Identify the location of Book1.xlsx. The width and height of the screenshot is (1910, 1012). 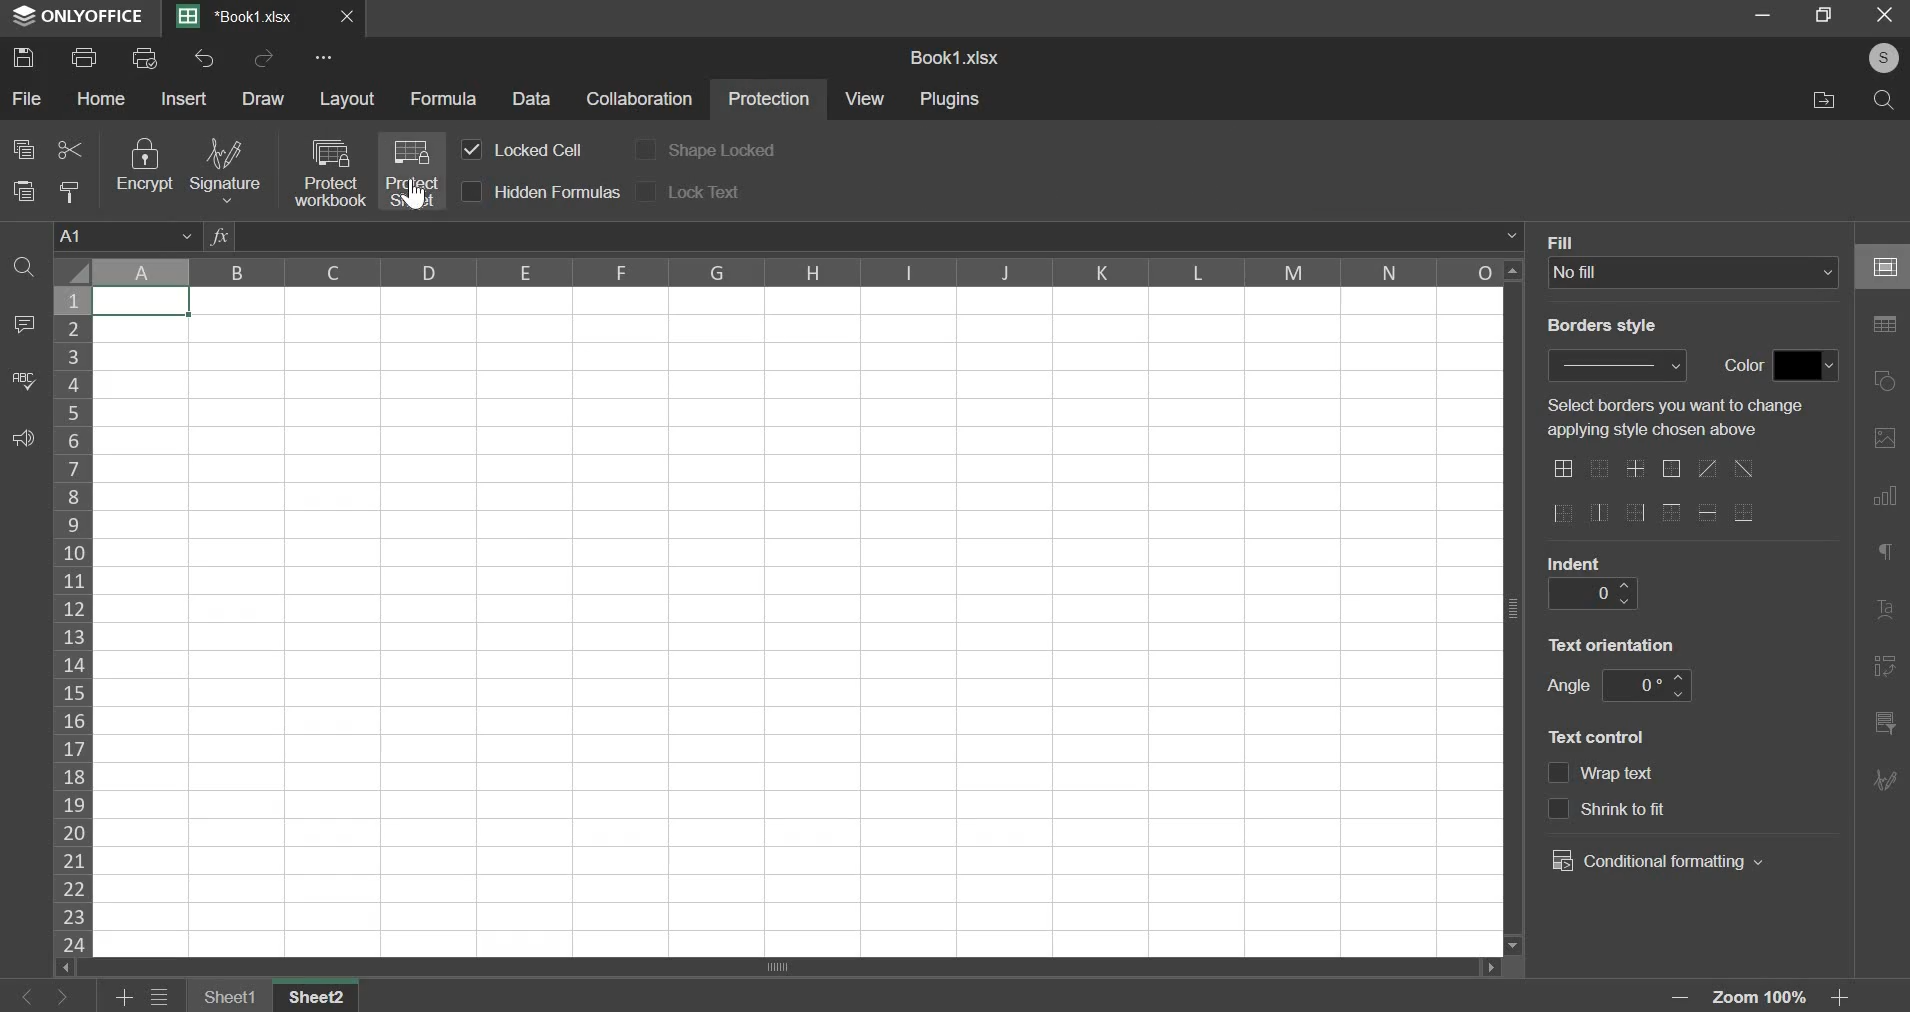
(242, 18).